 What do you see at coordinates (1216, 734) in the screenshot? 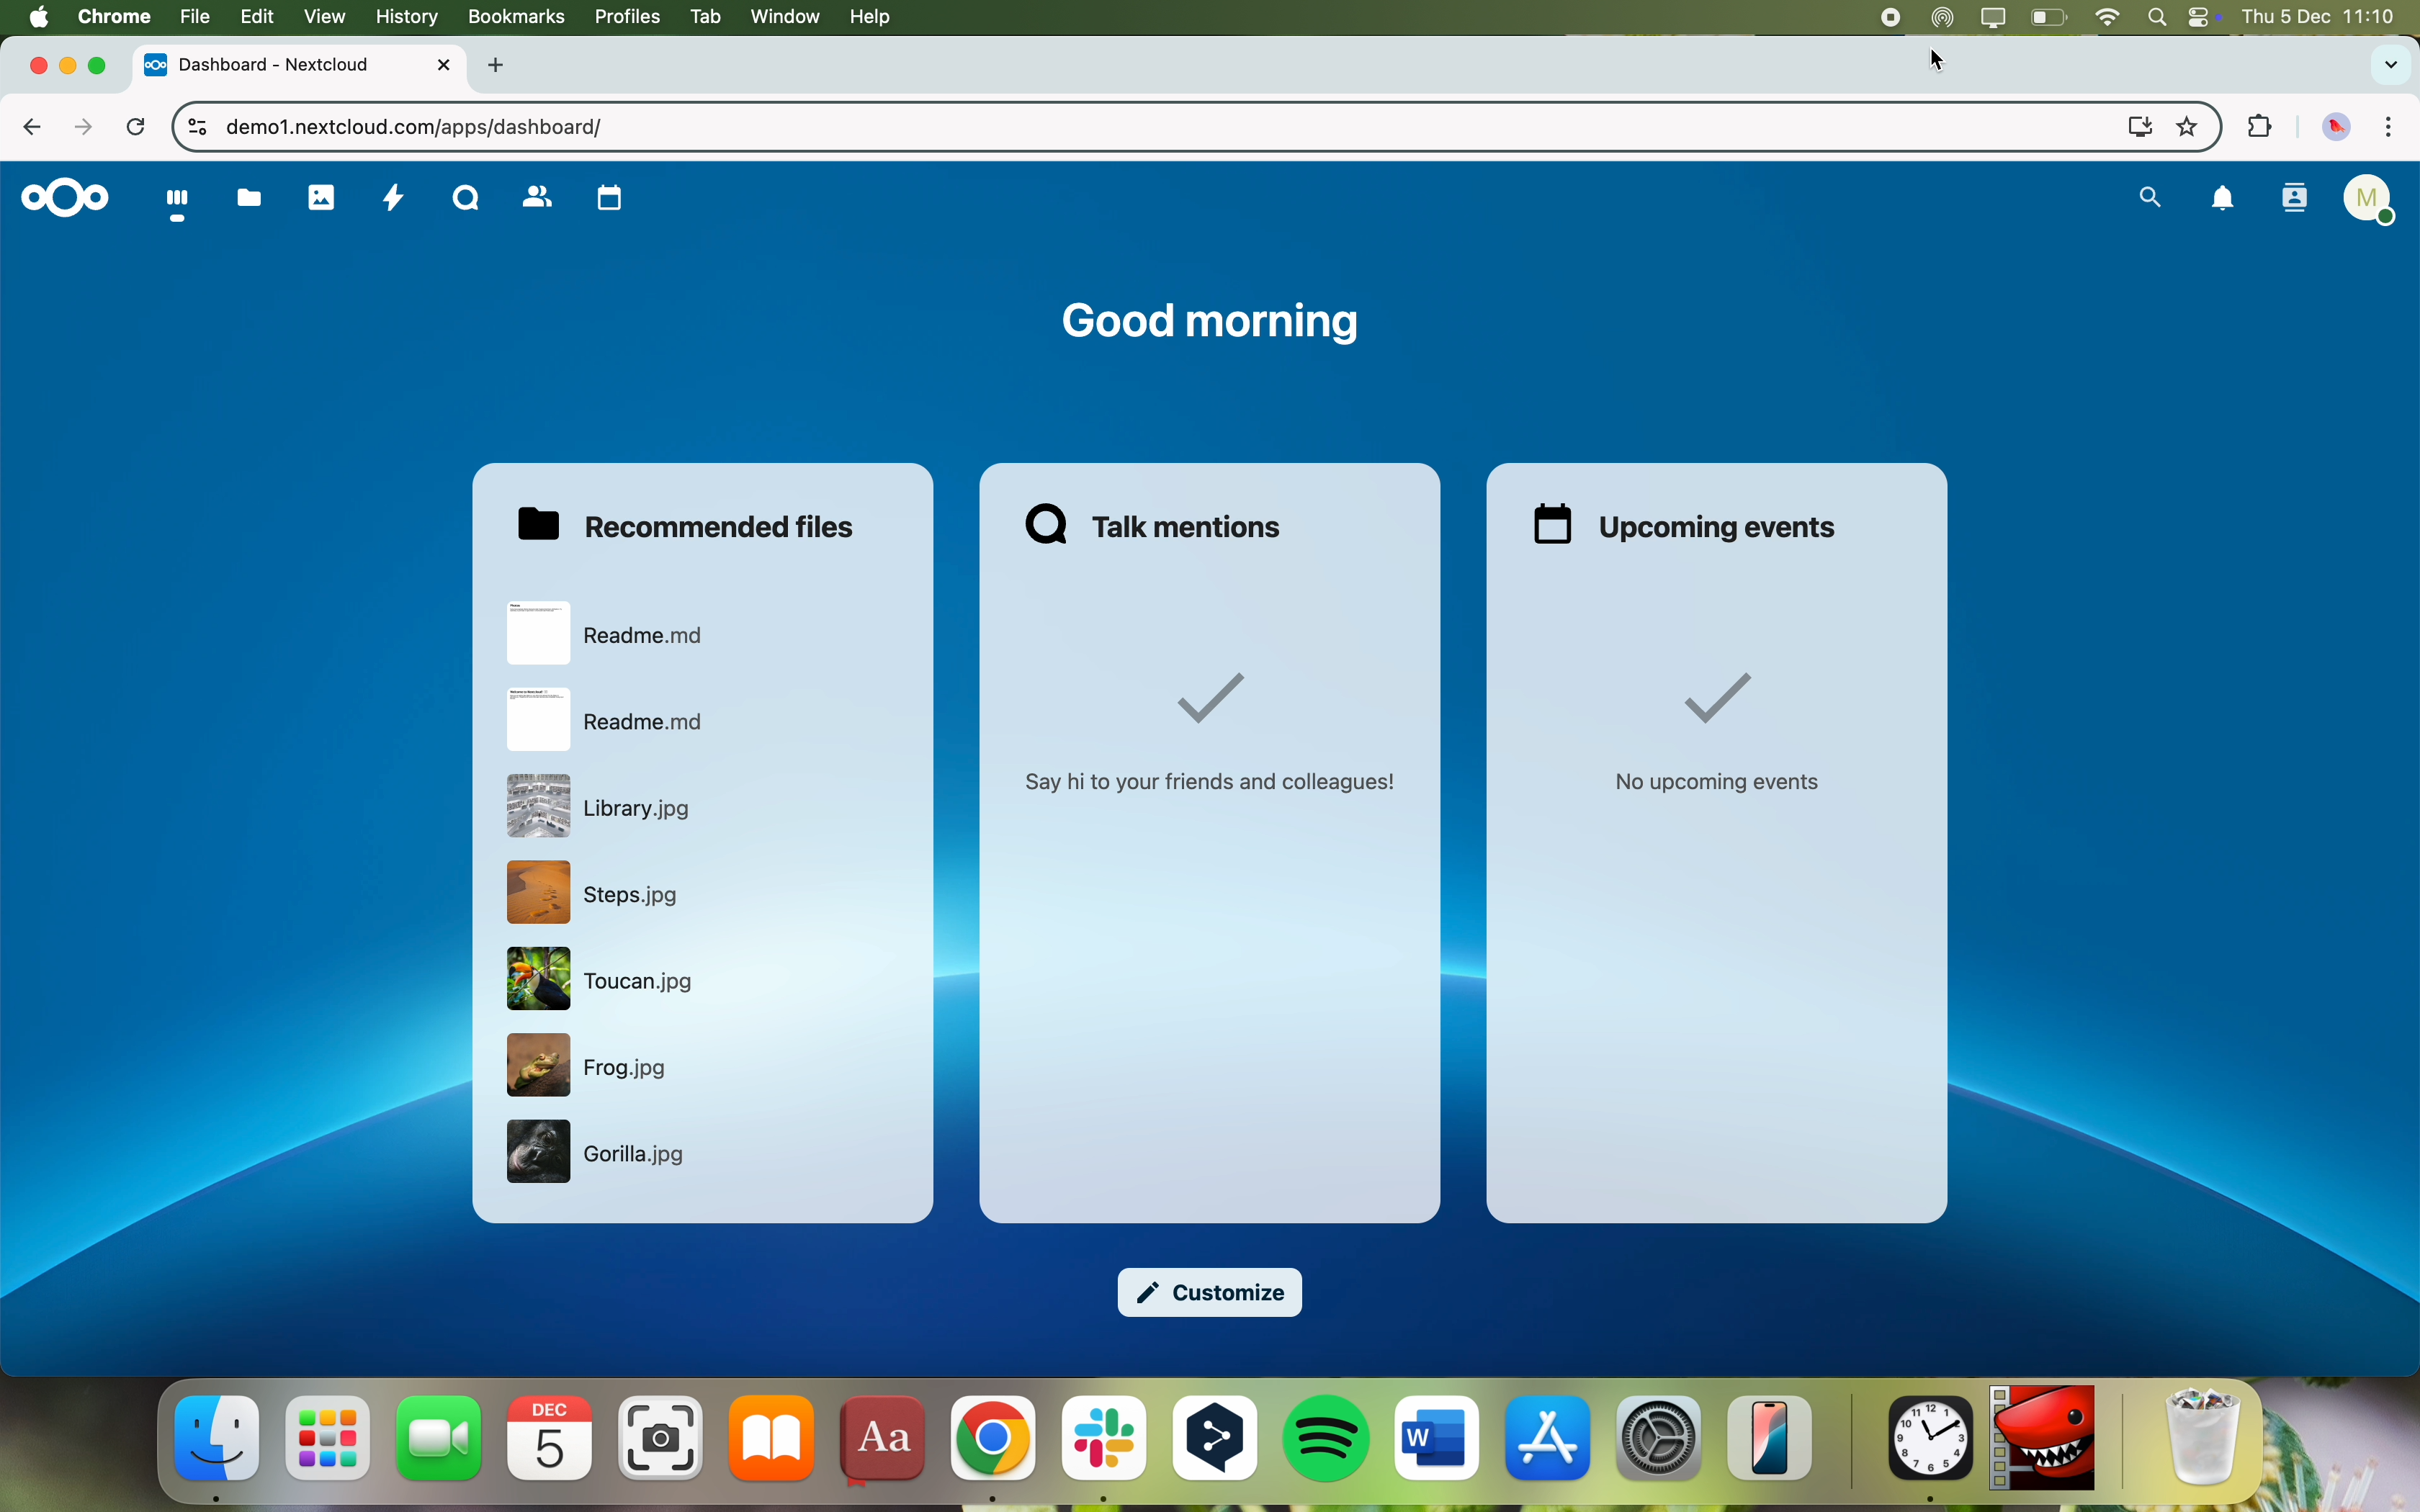
I see `say hi` at bounding box center [1216, 734].